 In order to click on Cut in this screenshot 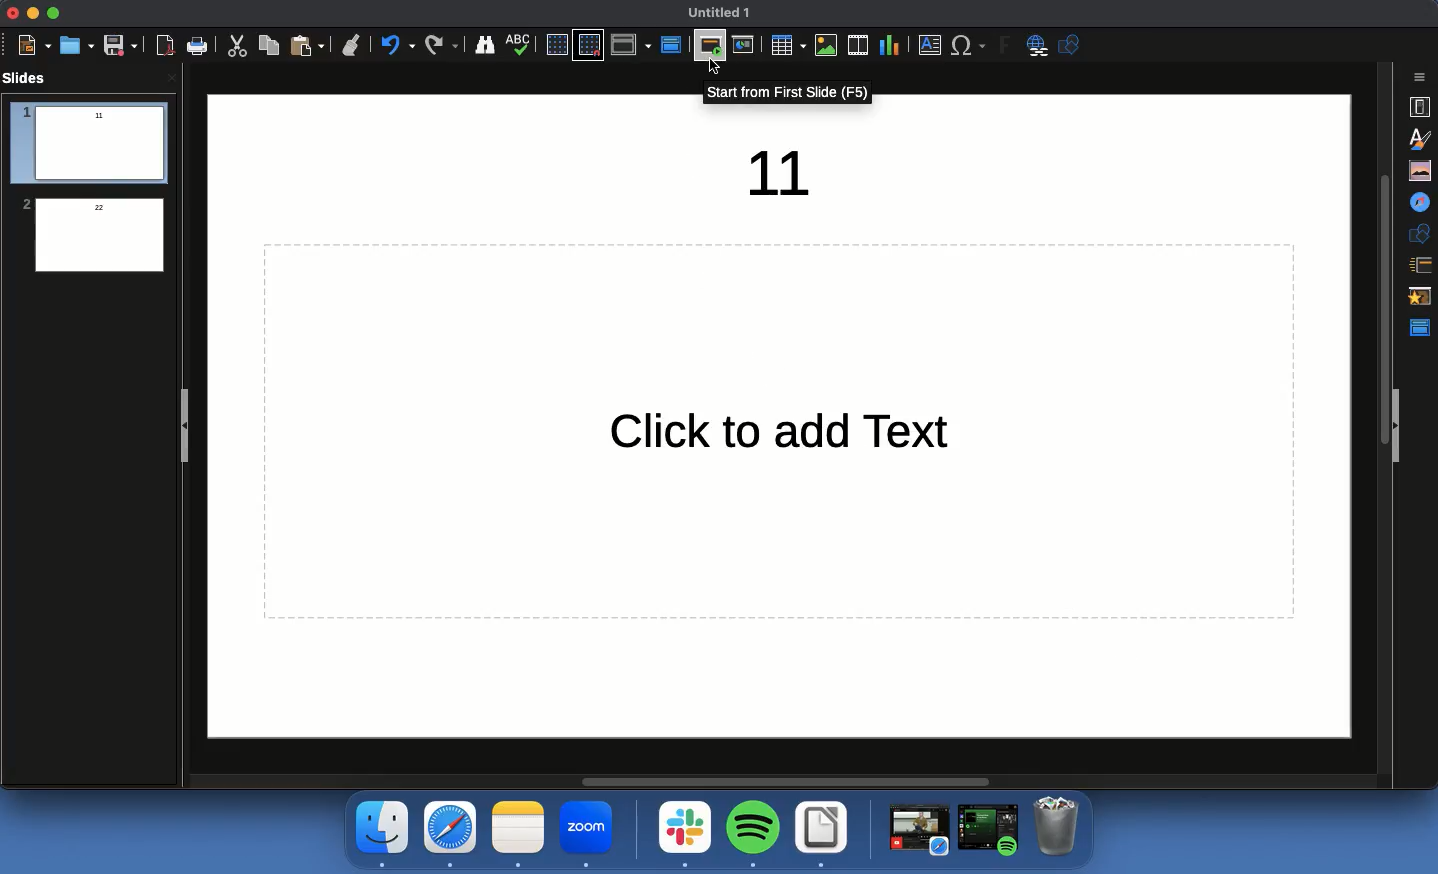, I will do `click(234, 47)`.